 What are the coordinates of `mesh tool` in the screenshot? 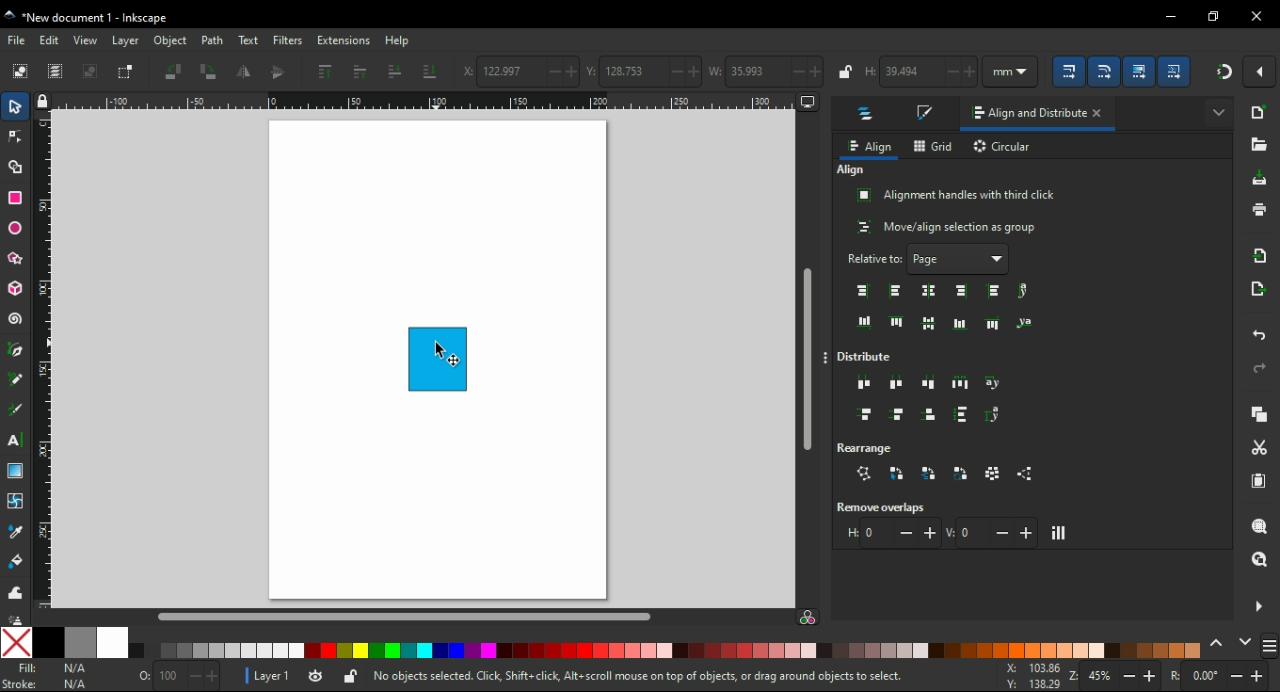 It's located at (17, 499).